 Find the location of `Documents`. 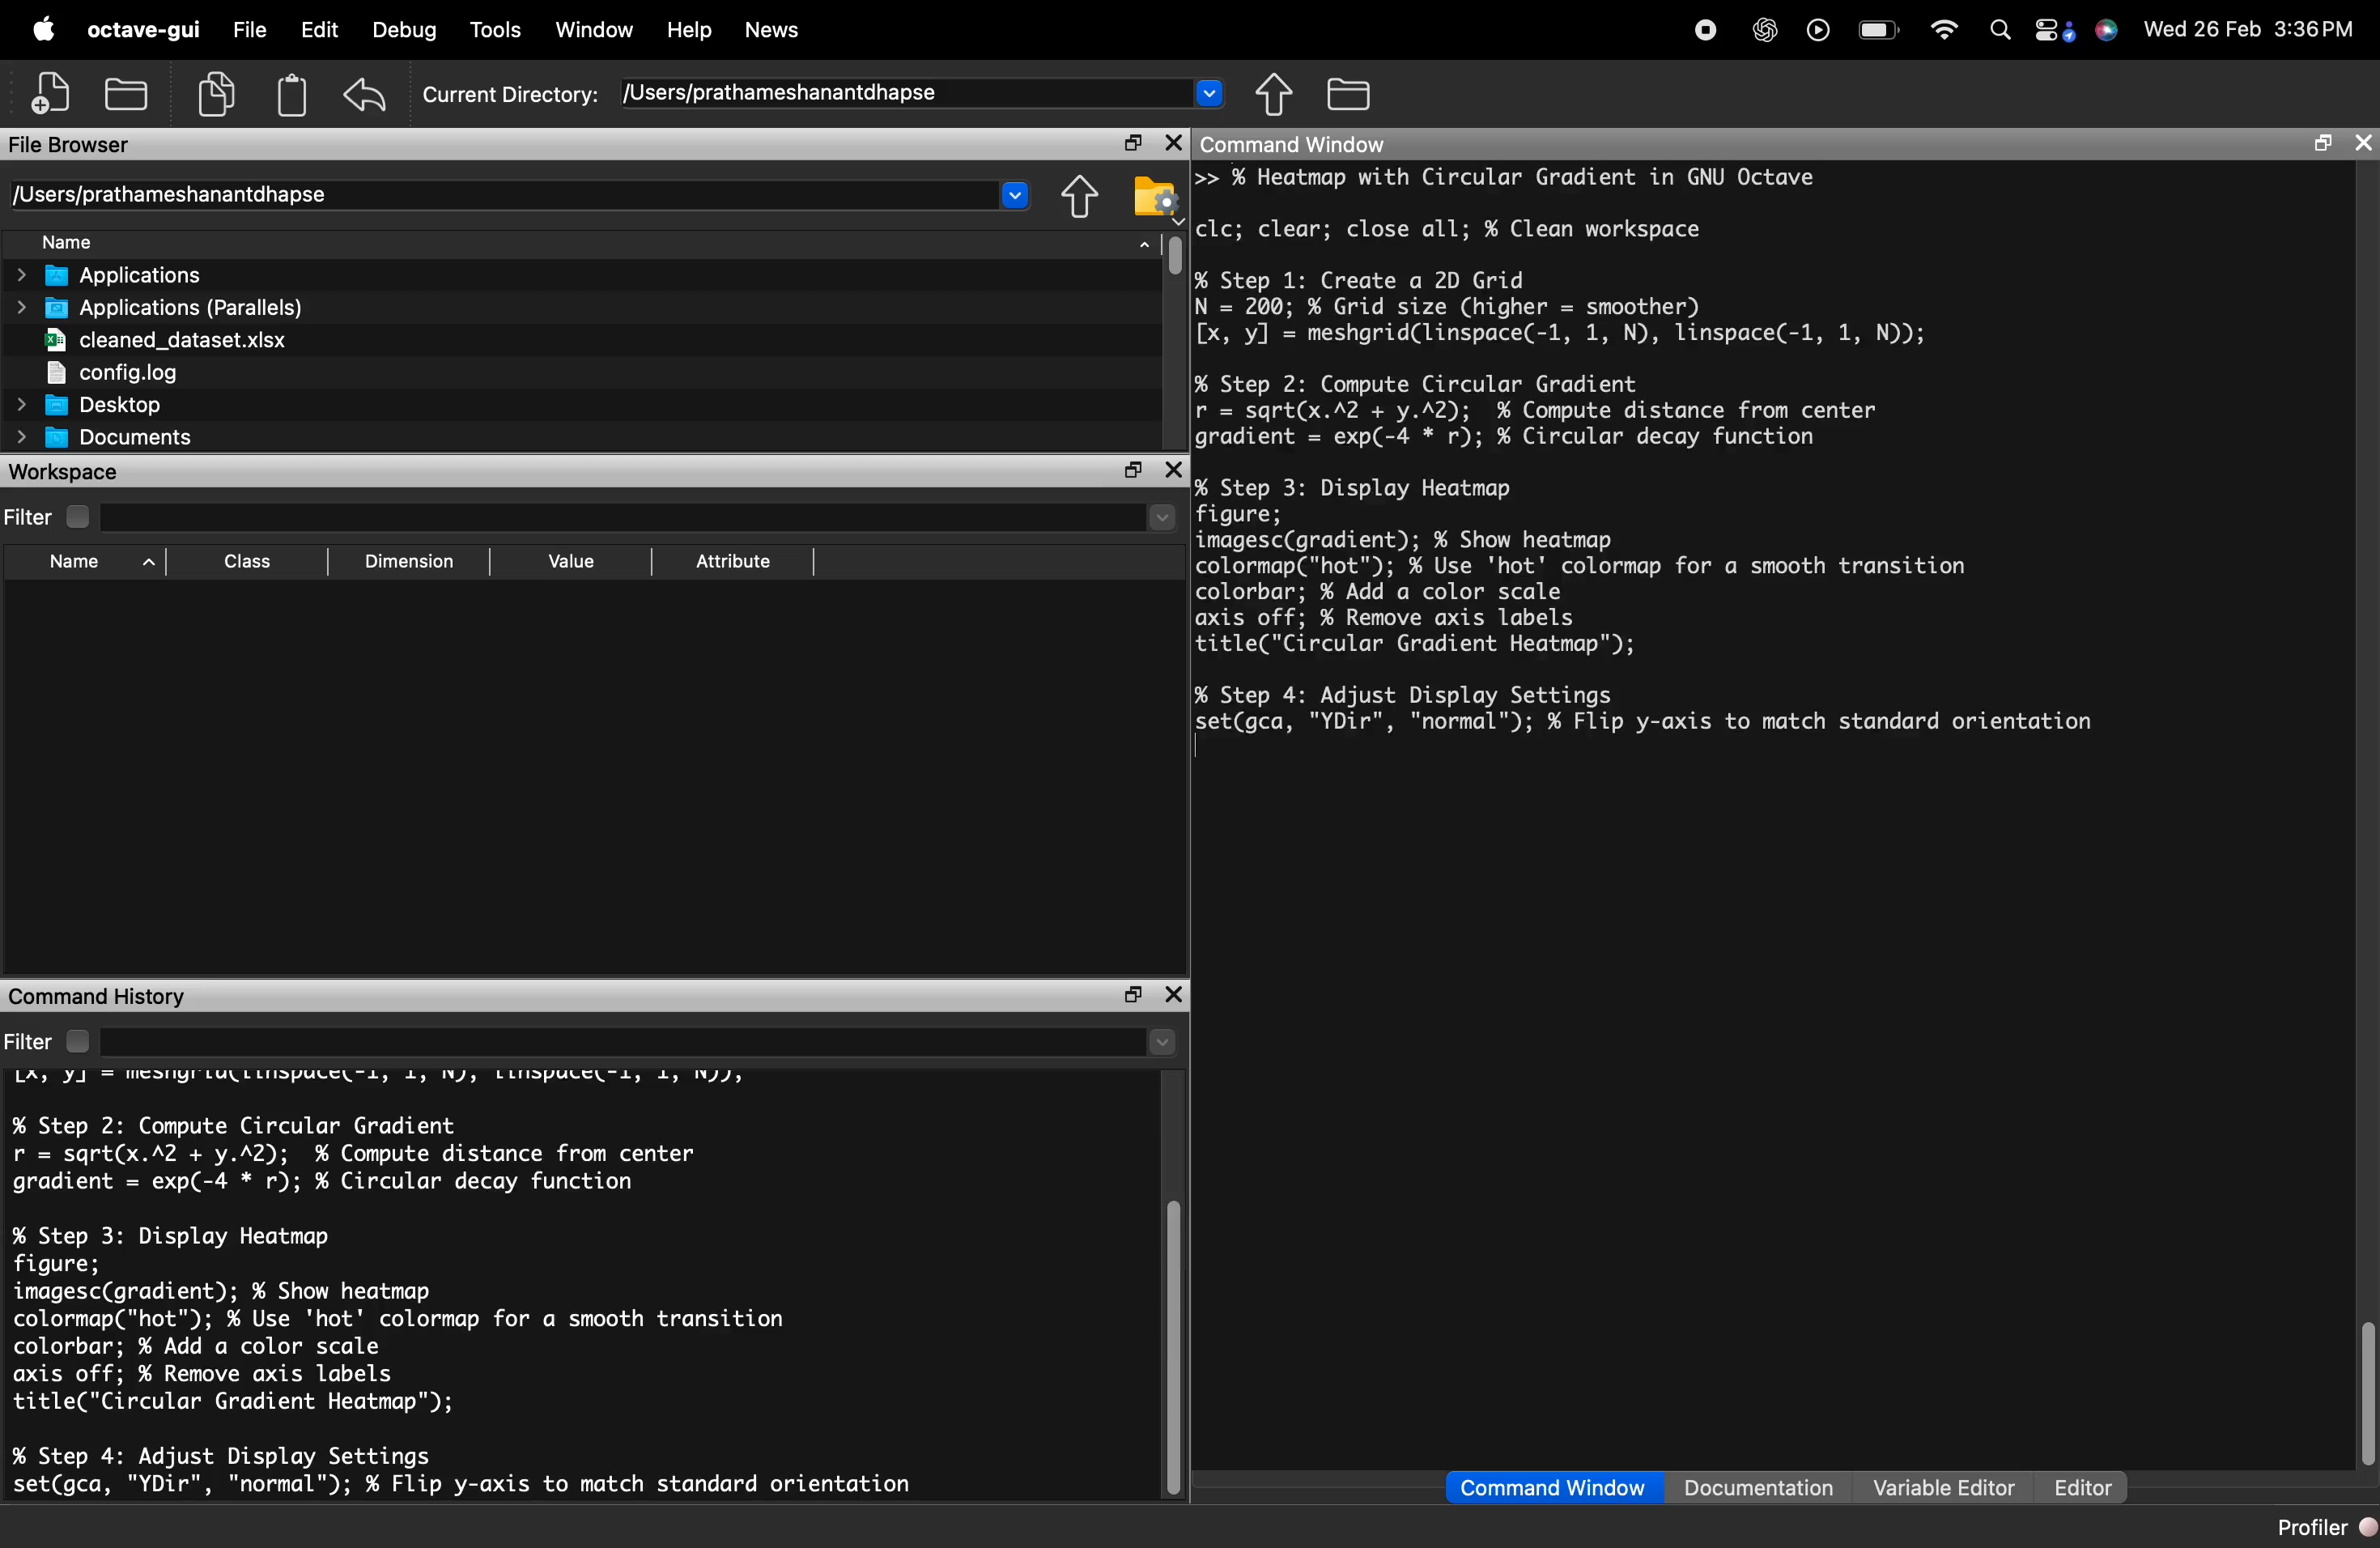

Documents is located at coordinates (100, 438).